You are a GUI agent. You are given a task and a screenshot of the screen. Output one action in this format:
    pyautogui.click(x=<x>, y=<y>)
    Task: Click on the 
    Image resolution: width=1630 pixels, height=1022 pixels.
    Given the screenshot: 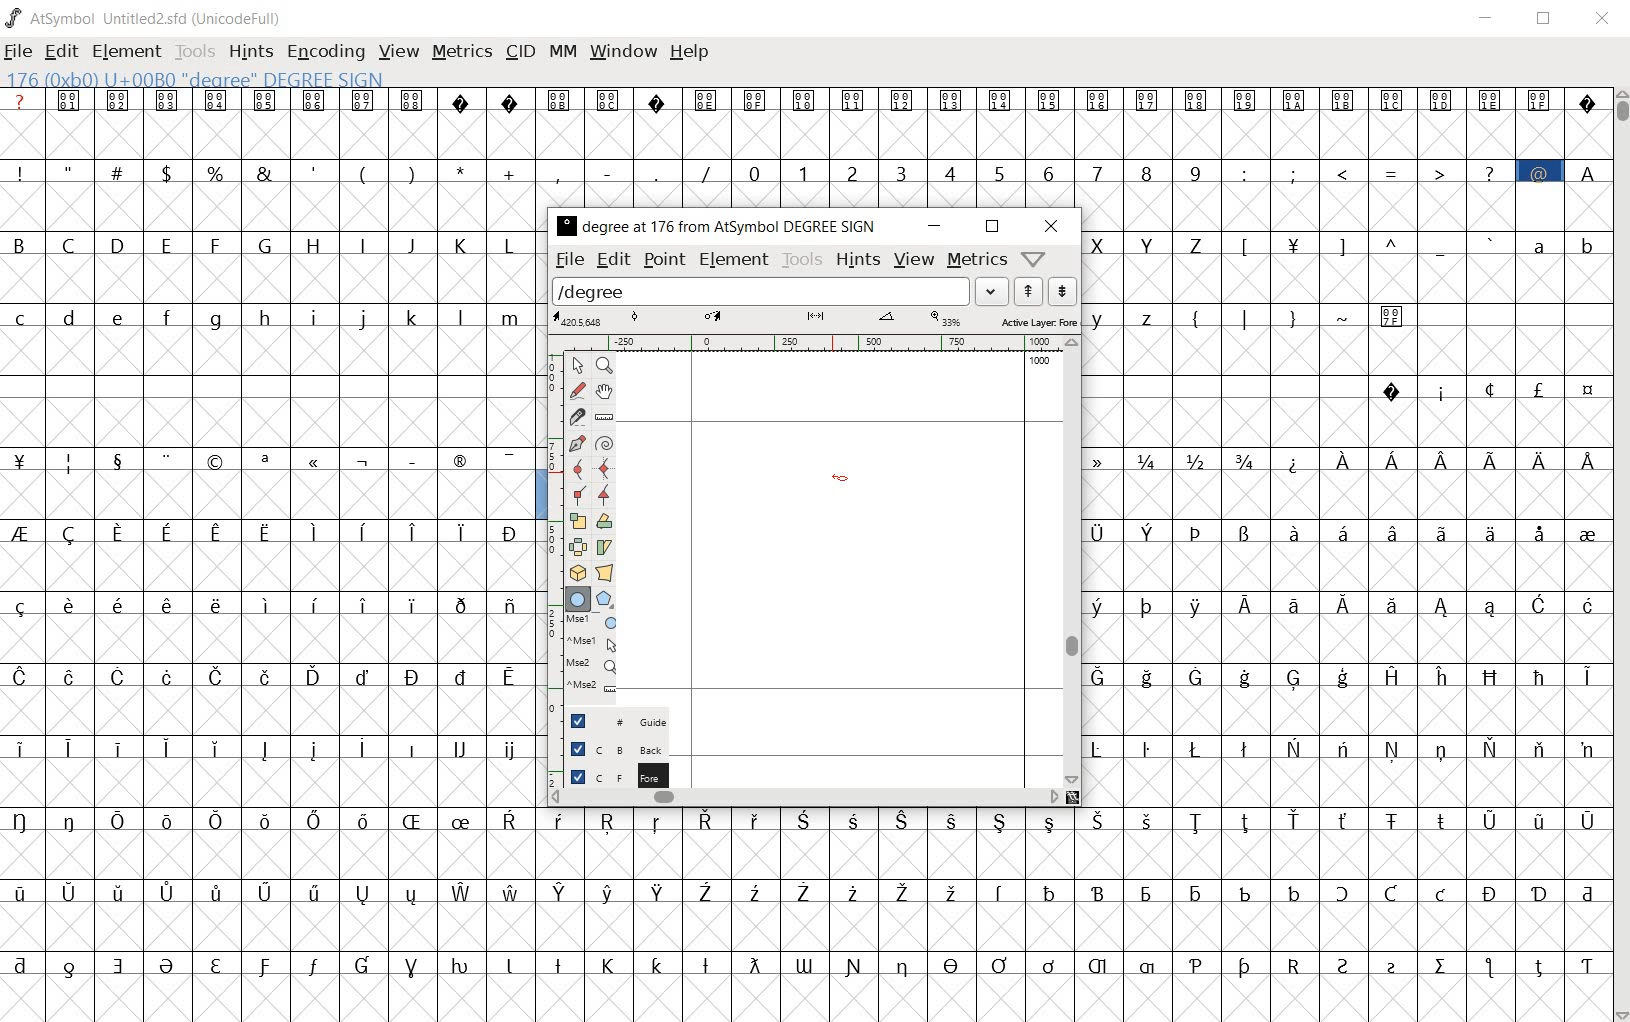 What is the action you would take?
    pyautogui.click(x=1343, y=782)
    